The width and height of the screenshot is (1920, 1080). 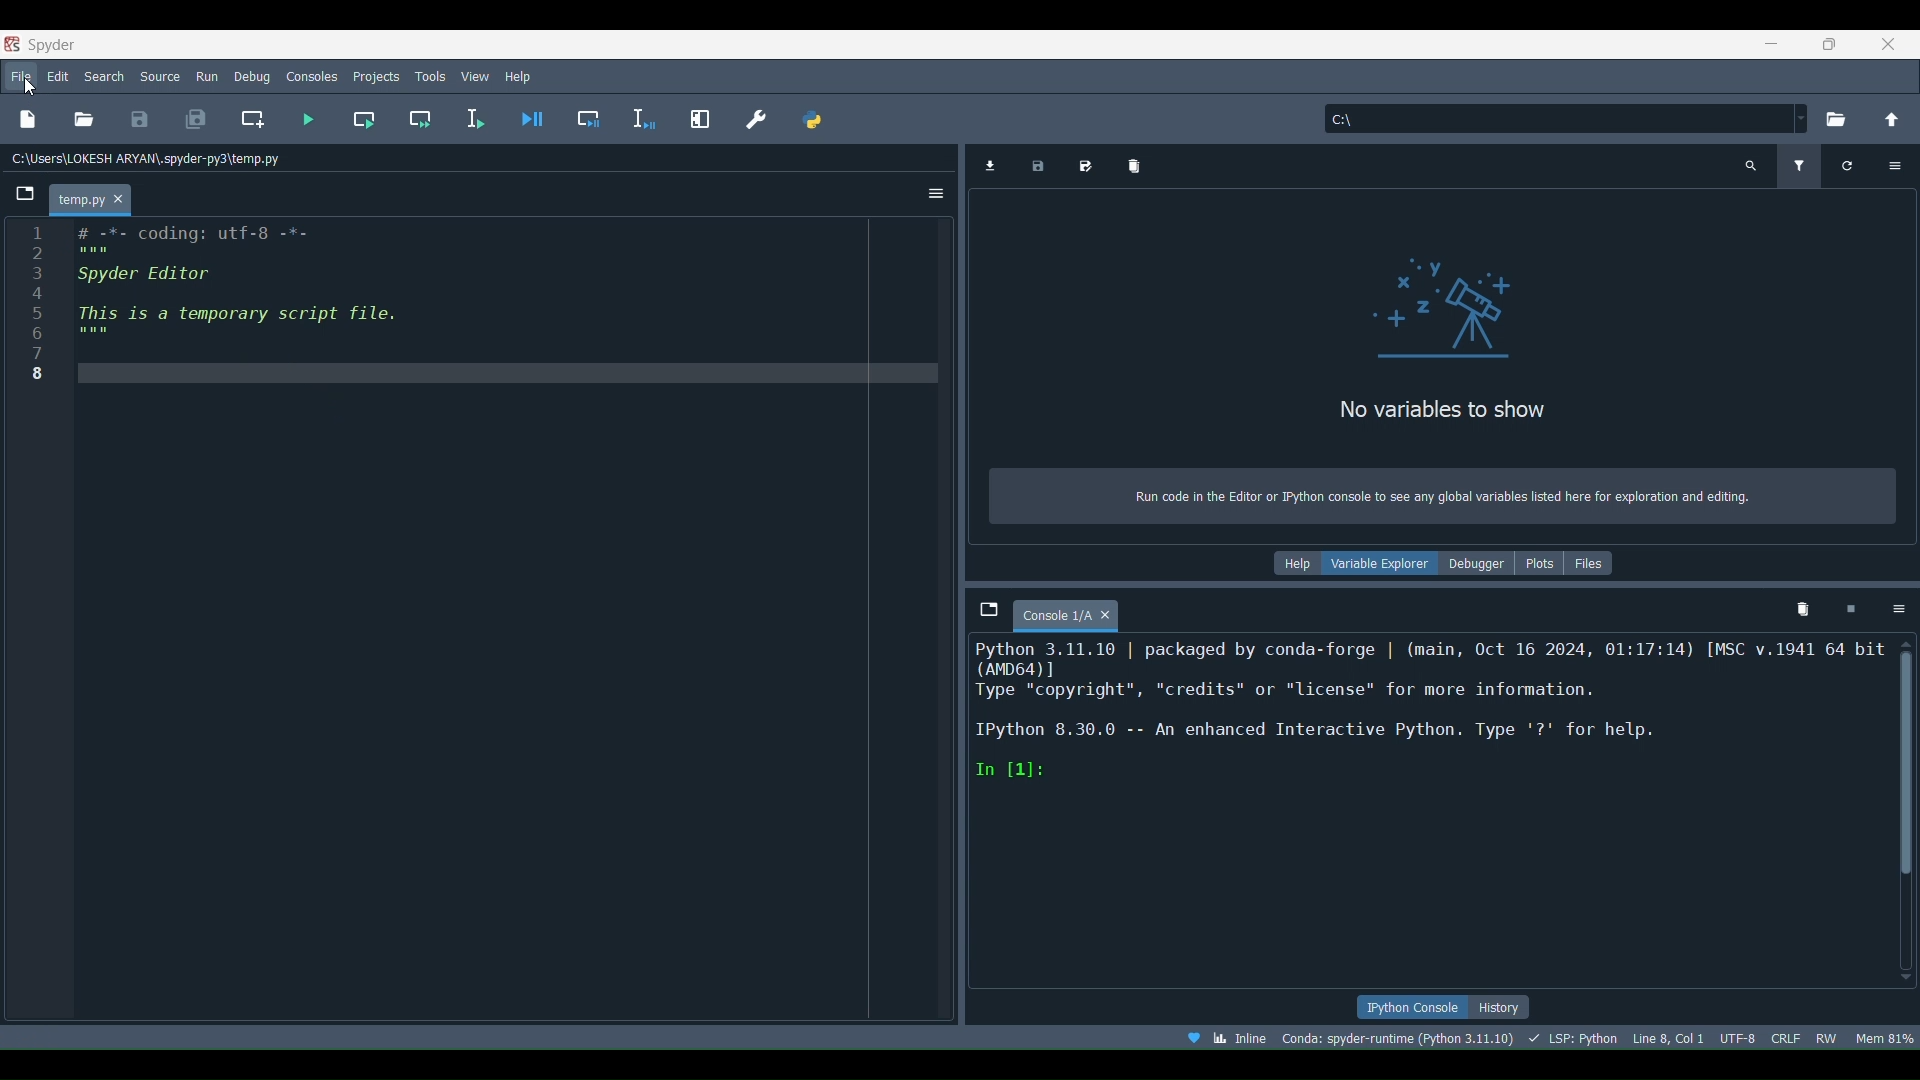 What do you see at coordinates (1908, 754) in the screenshot?
I see `Scrollbar` at bounding box center [1908, 754].